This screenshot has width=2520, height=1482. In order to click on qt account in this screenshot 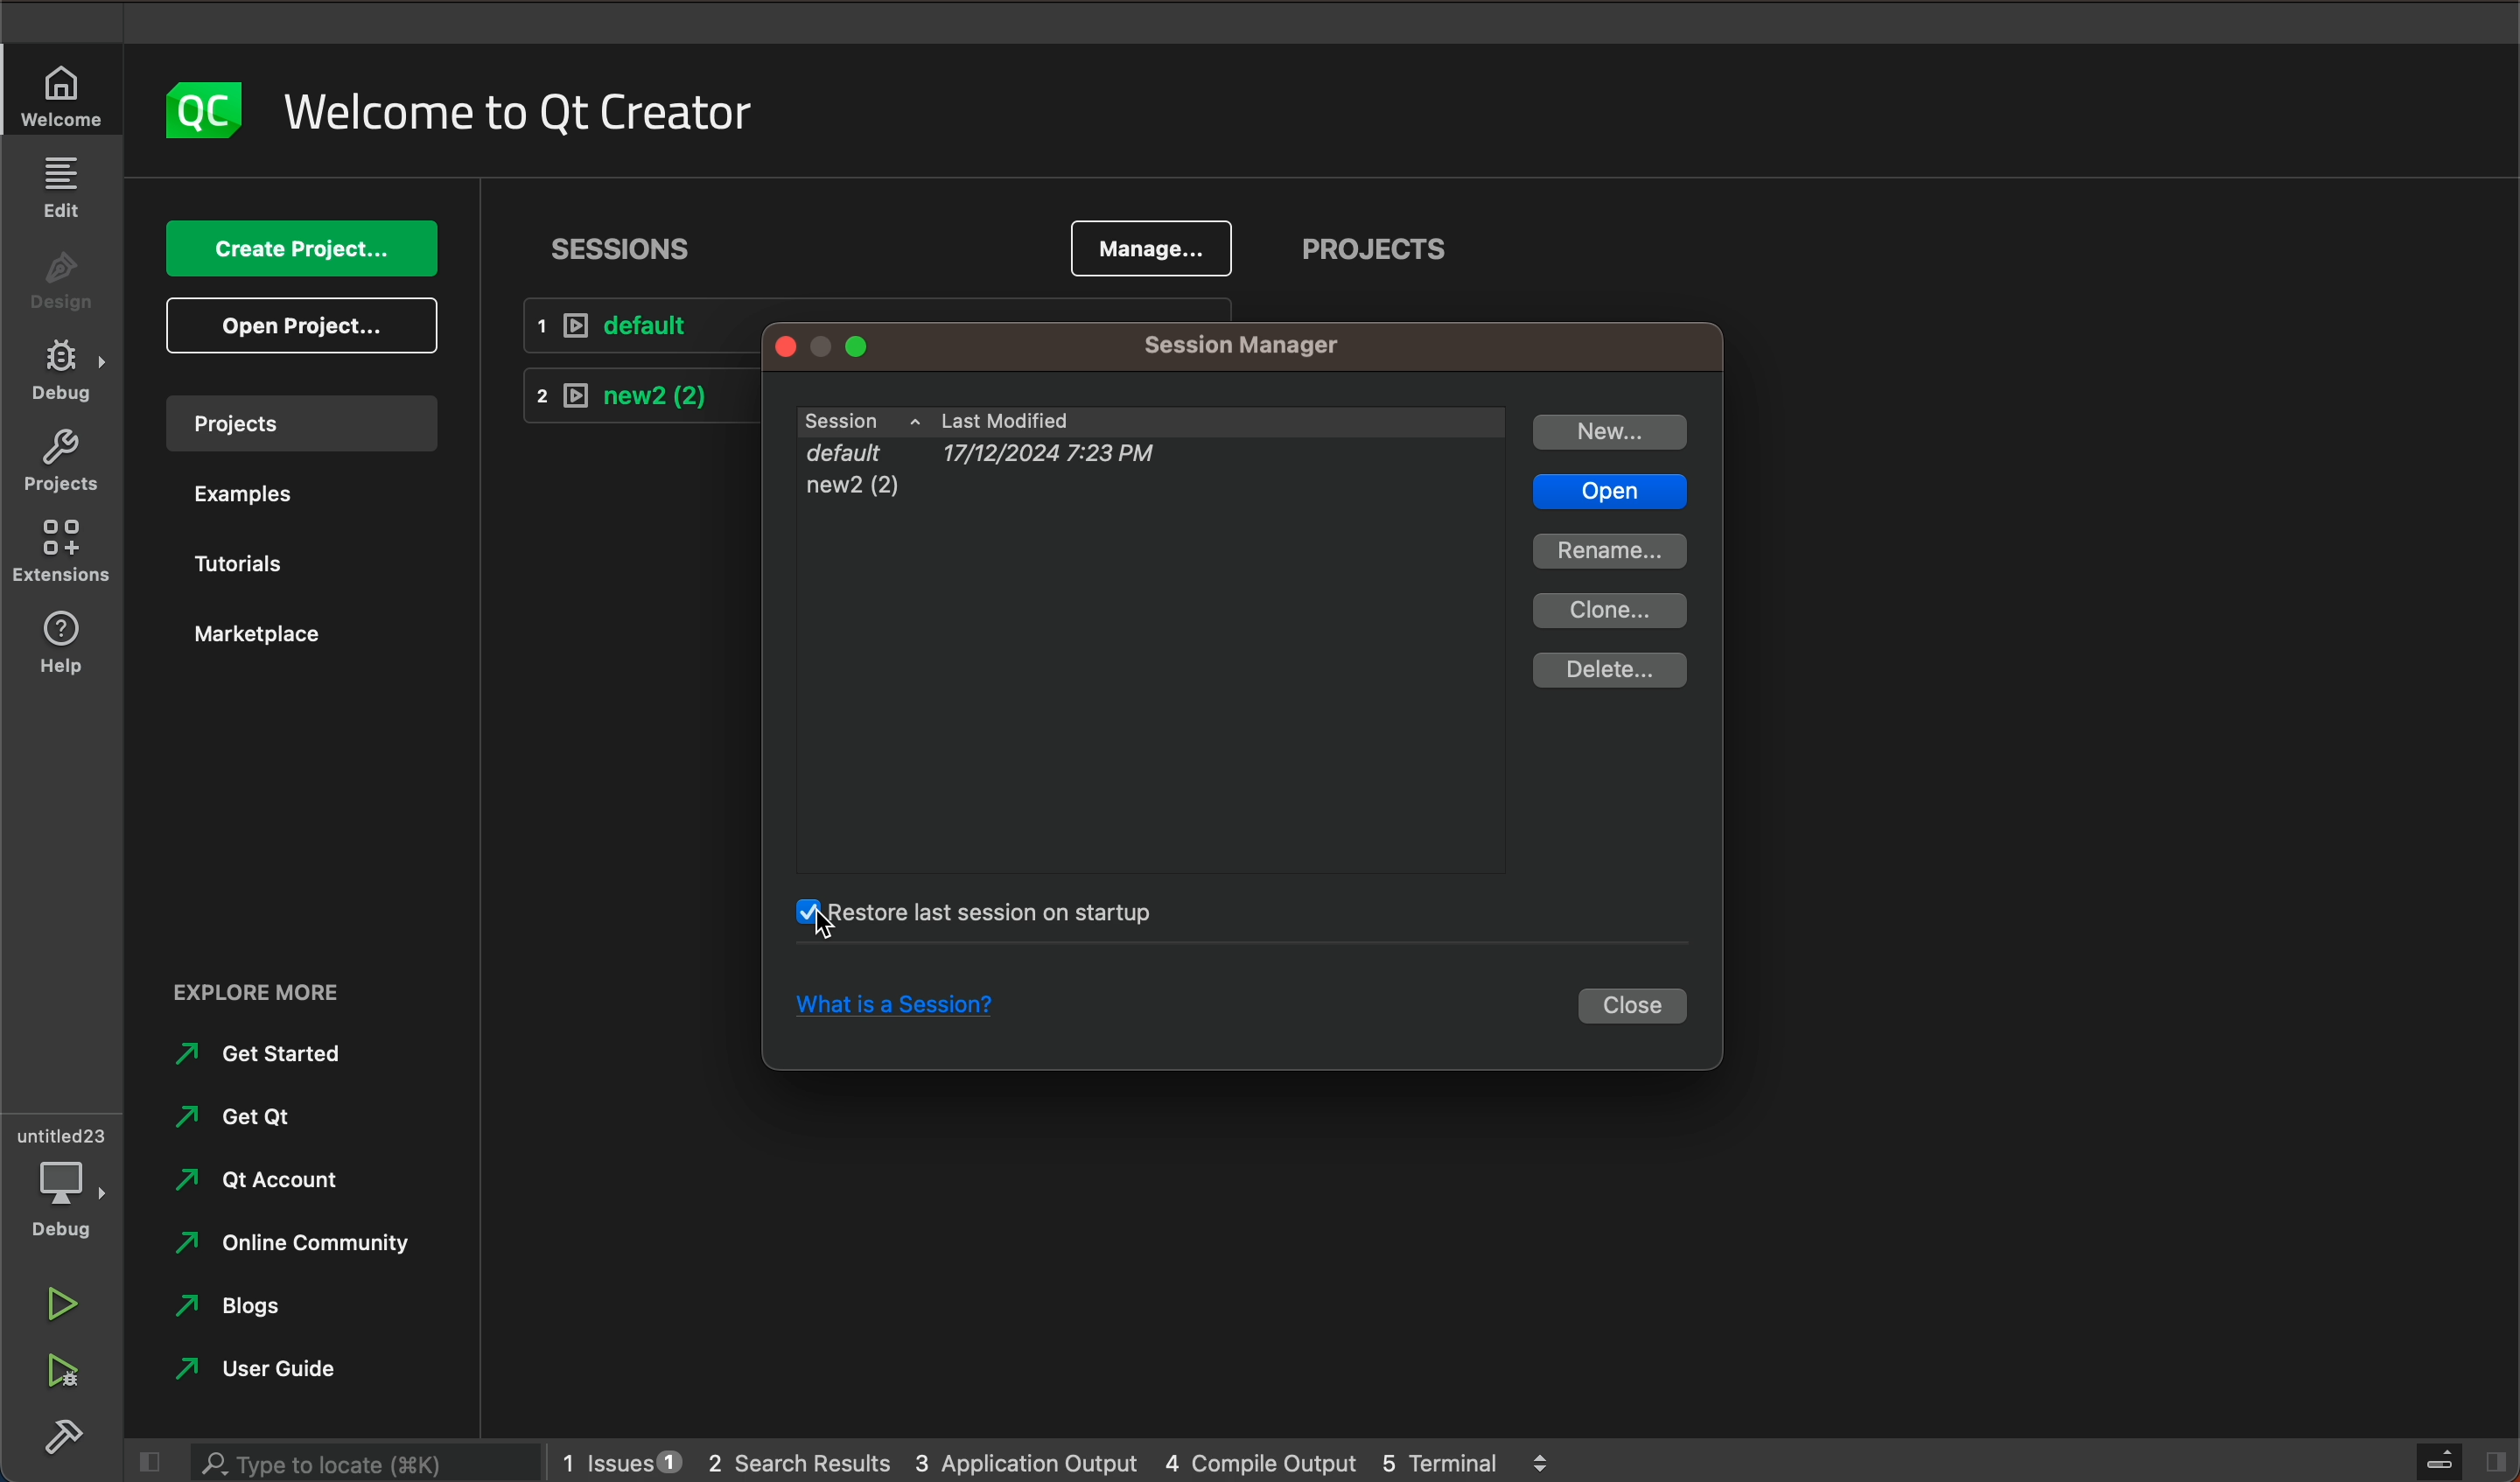, I will do `click(261, 1180)`.